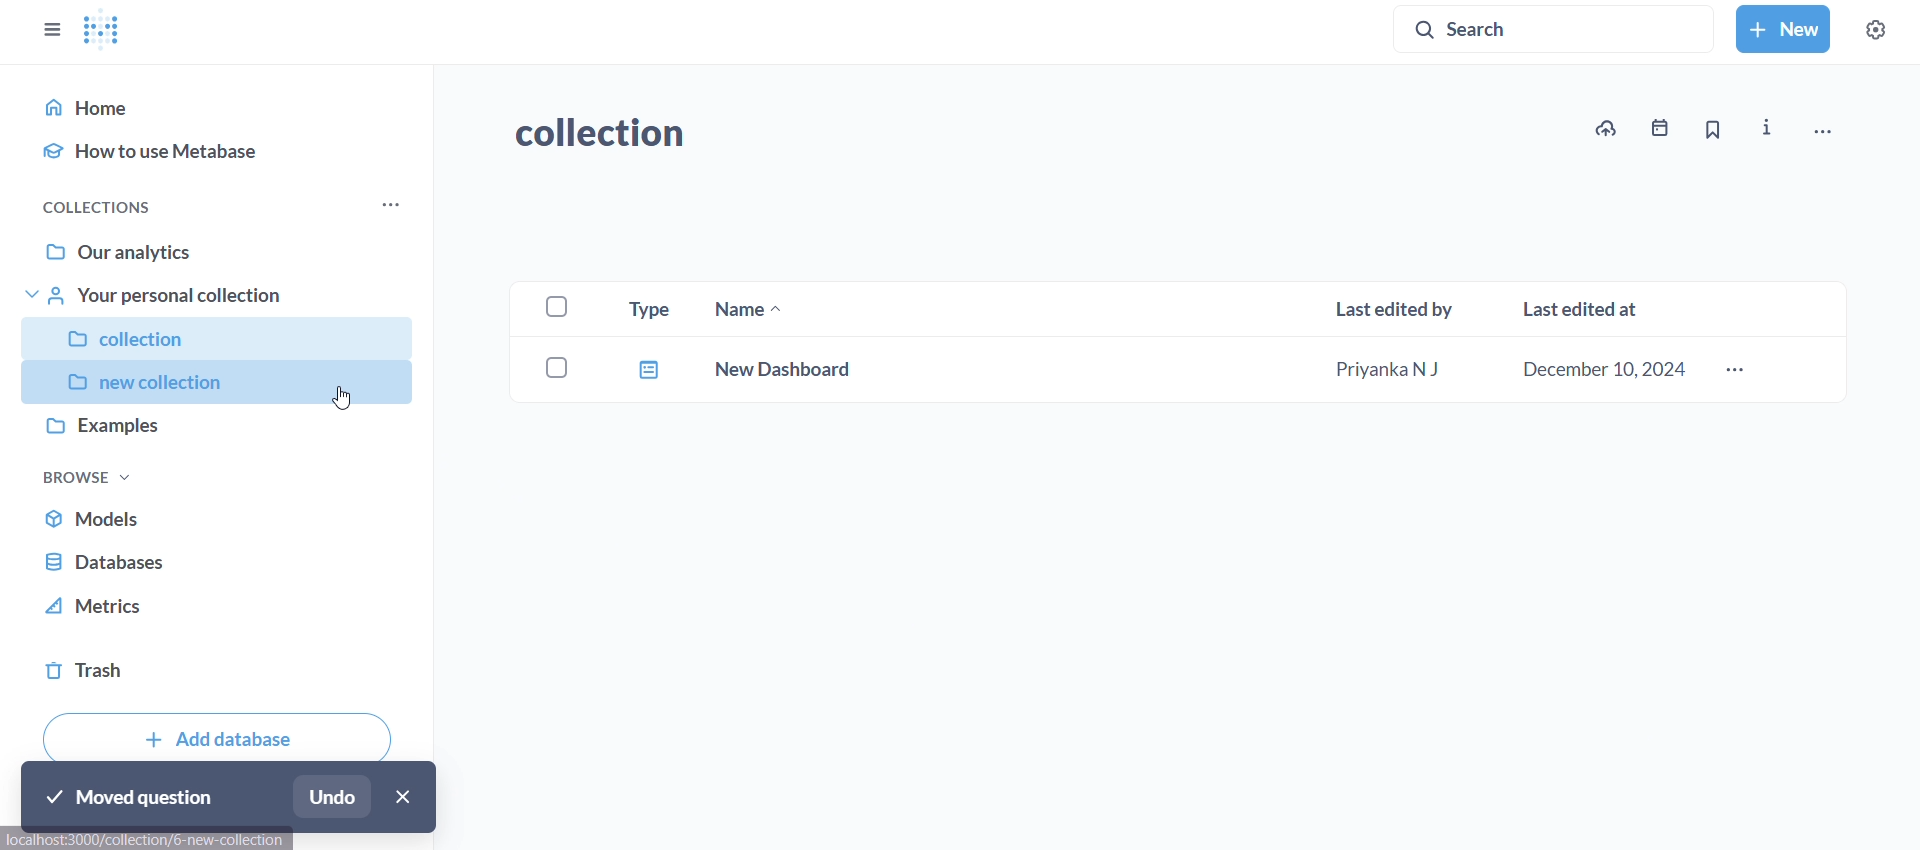 This screenshot has width=1920, height=850. What do you see at coordinates (1874, 29) in the screenshot?
I see `settings` at bounding box center [1874, 29].